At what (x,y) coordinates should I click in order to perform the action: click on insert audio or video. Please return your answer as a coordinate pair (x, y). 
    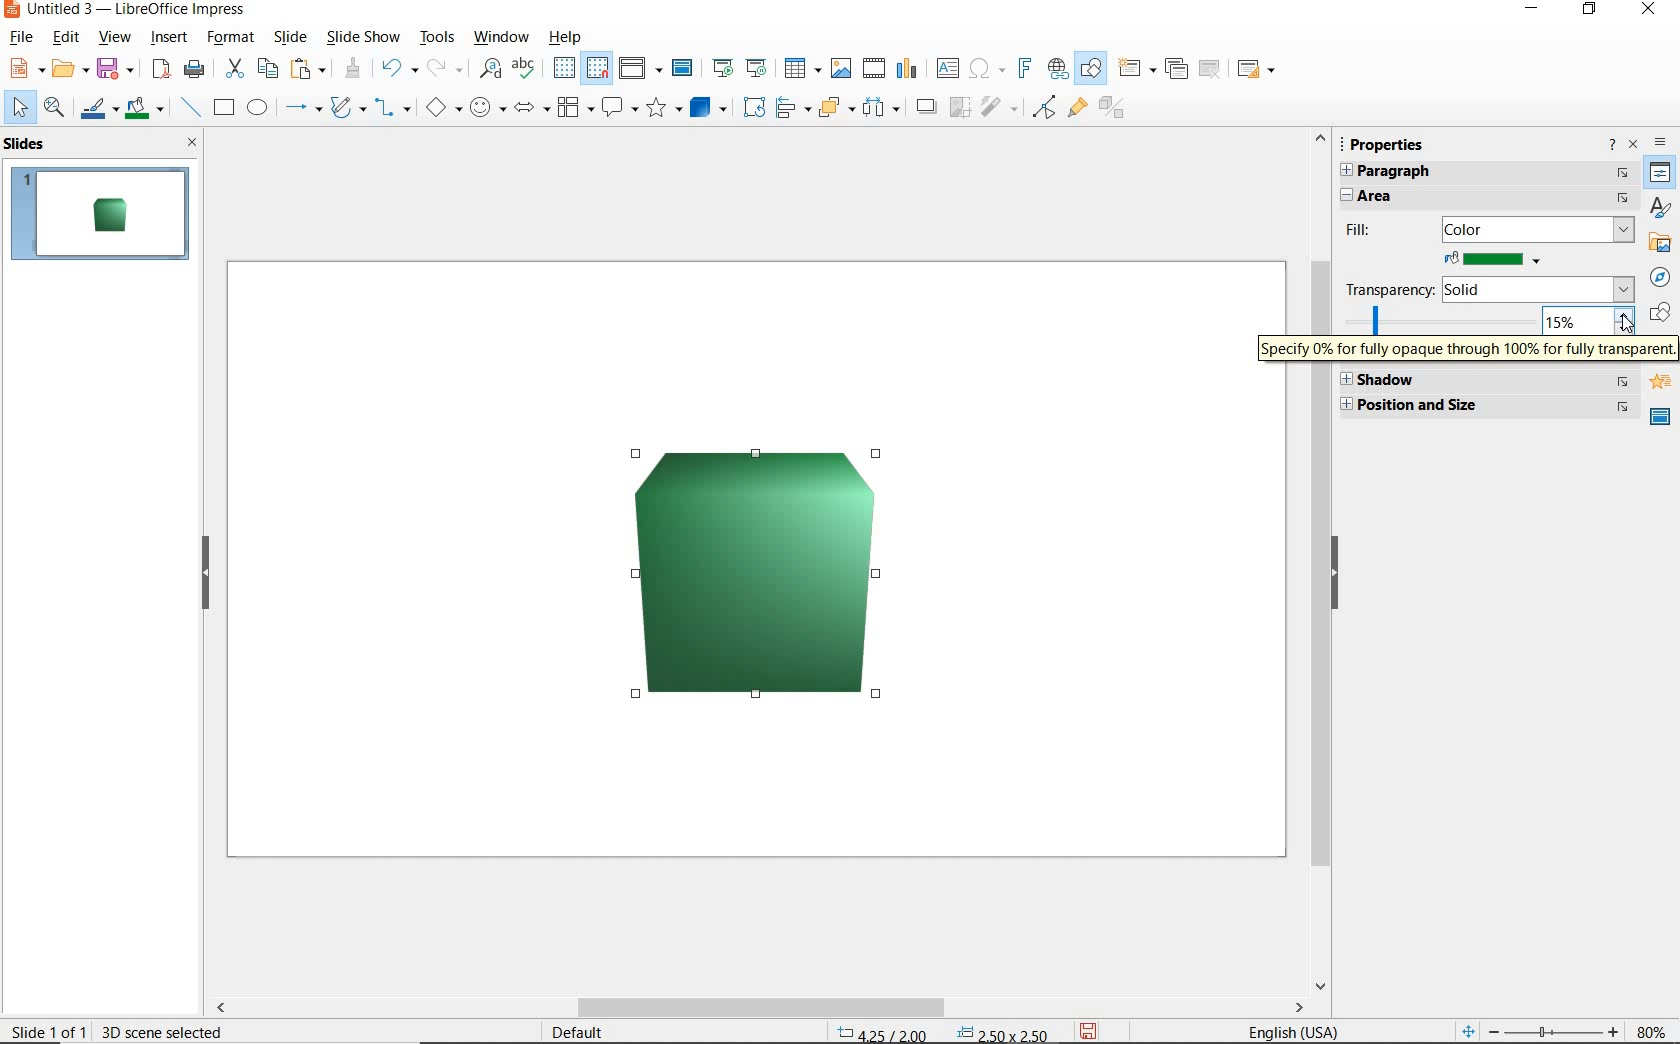
    Looking at the image, I should click on (873, 66).